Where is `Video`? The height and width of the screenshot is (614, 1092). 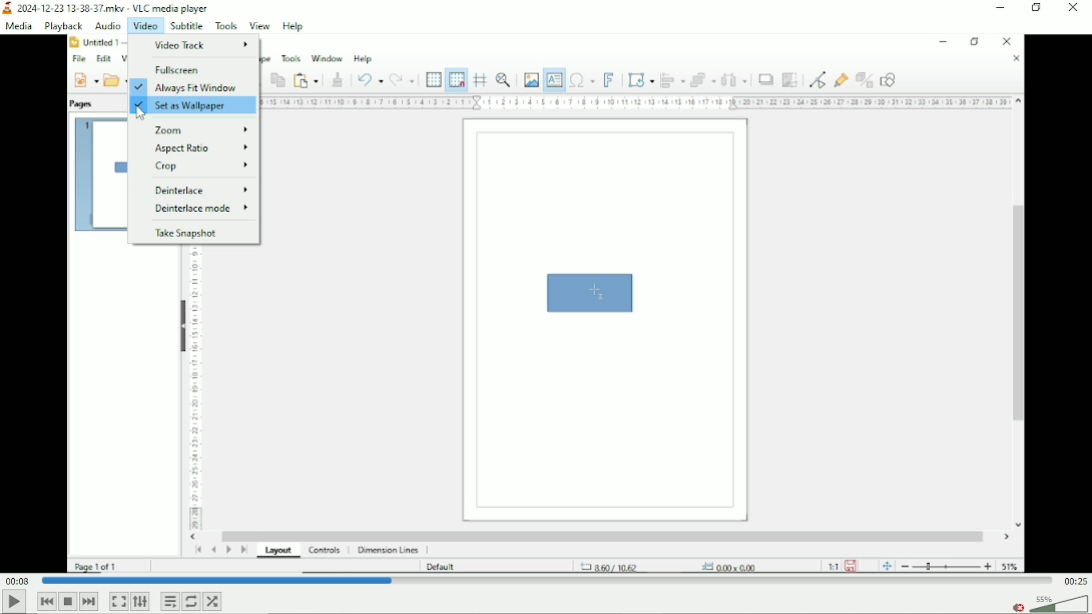 Video is located at coordinates (144, 26).